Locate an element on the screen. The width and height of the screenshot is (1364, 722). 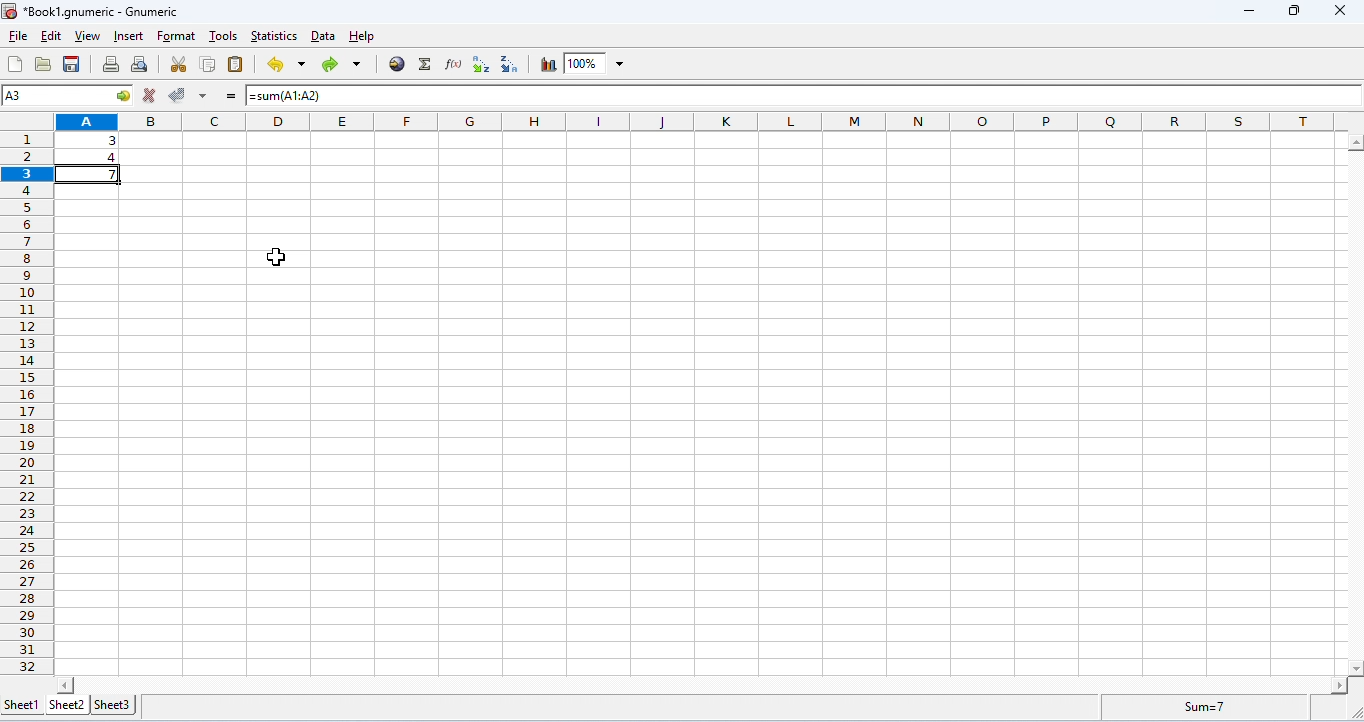
select function is located at coordinates (425, 65).